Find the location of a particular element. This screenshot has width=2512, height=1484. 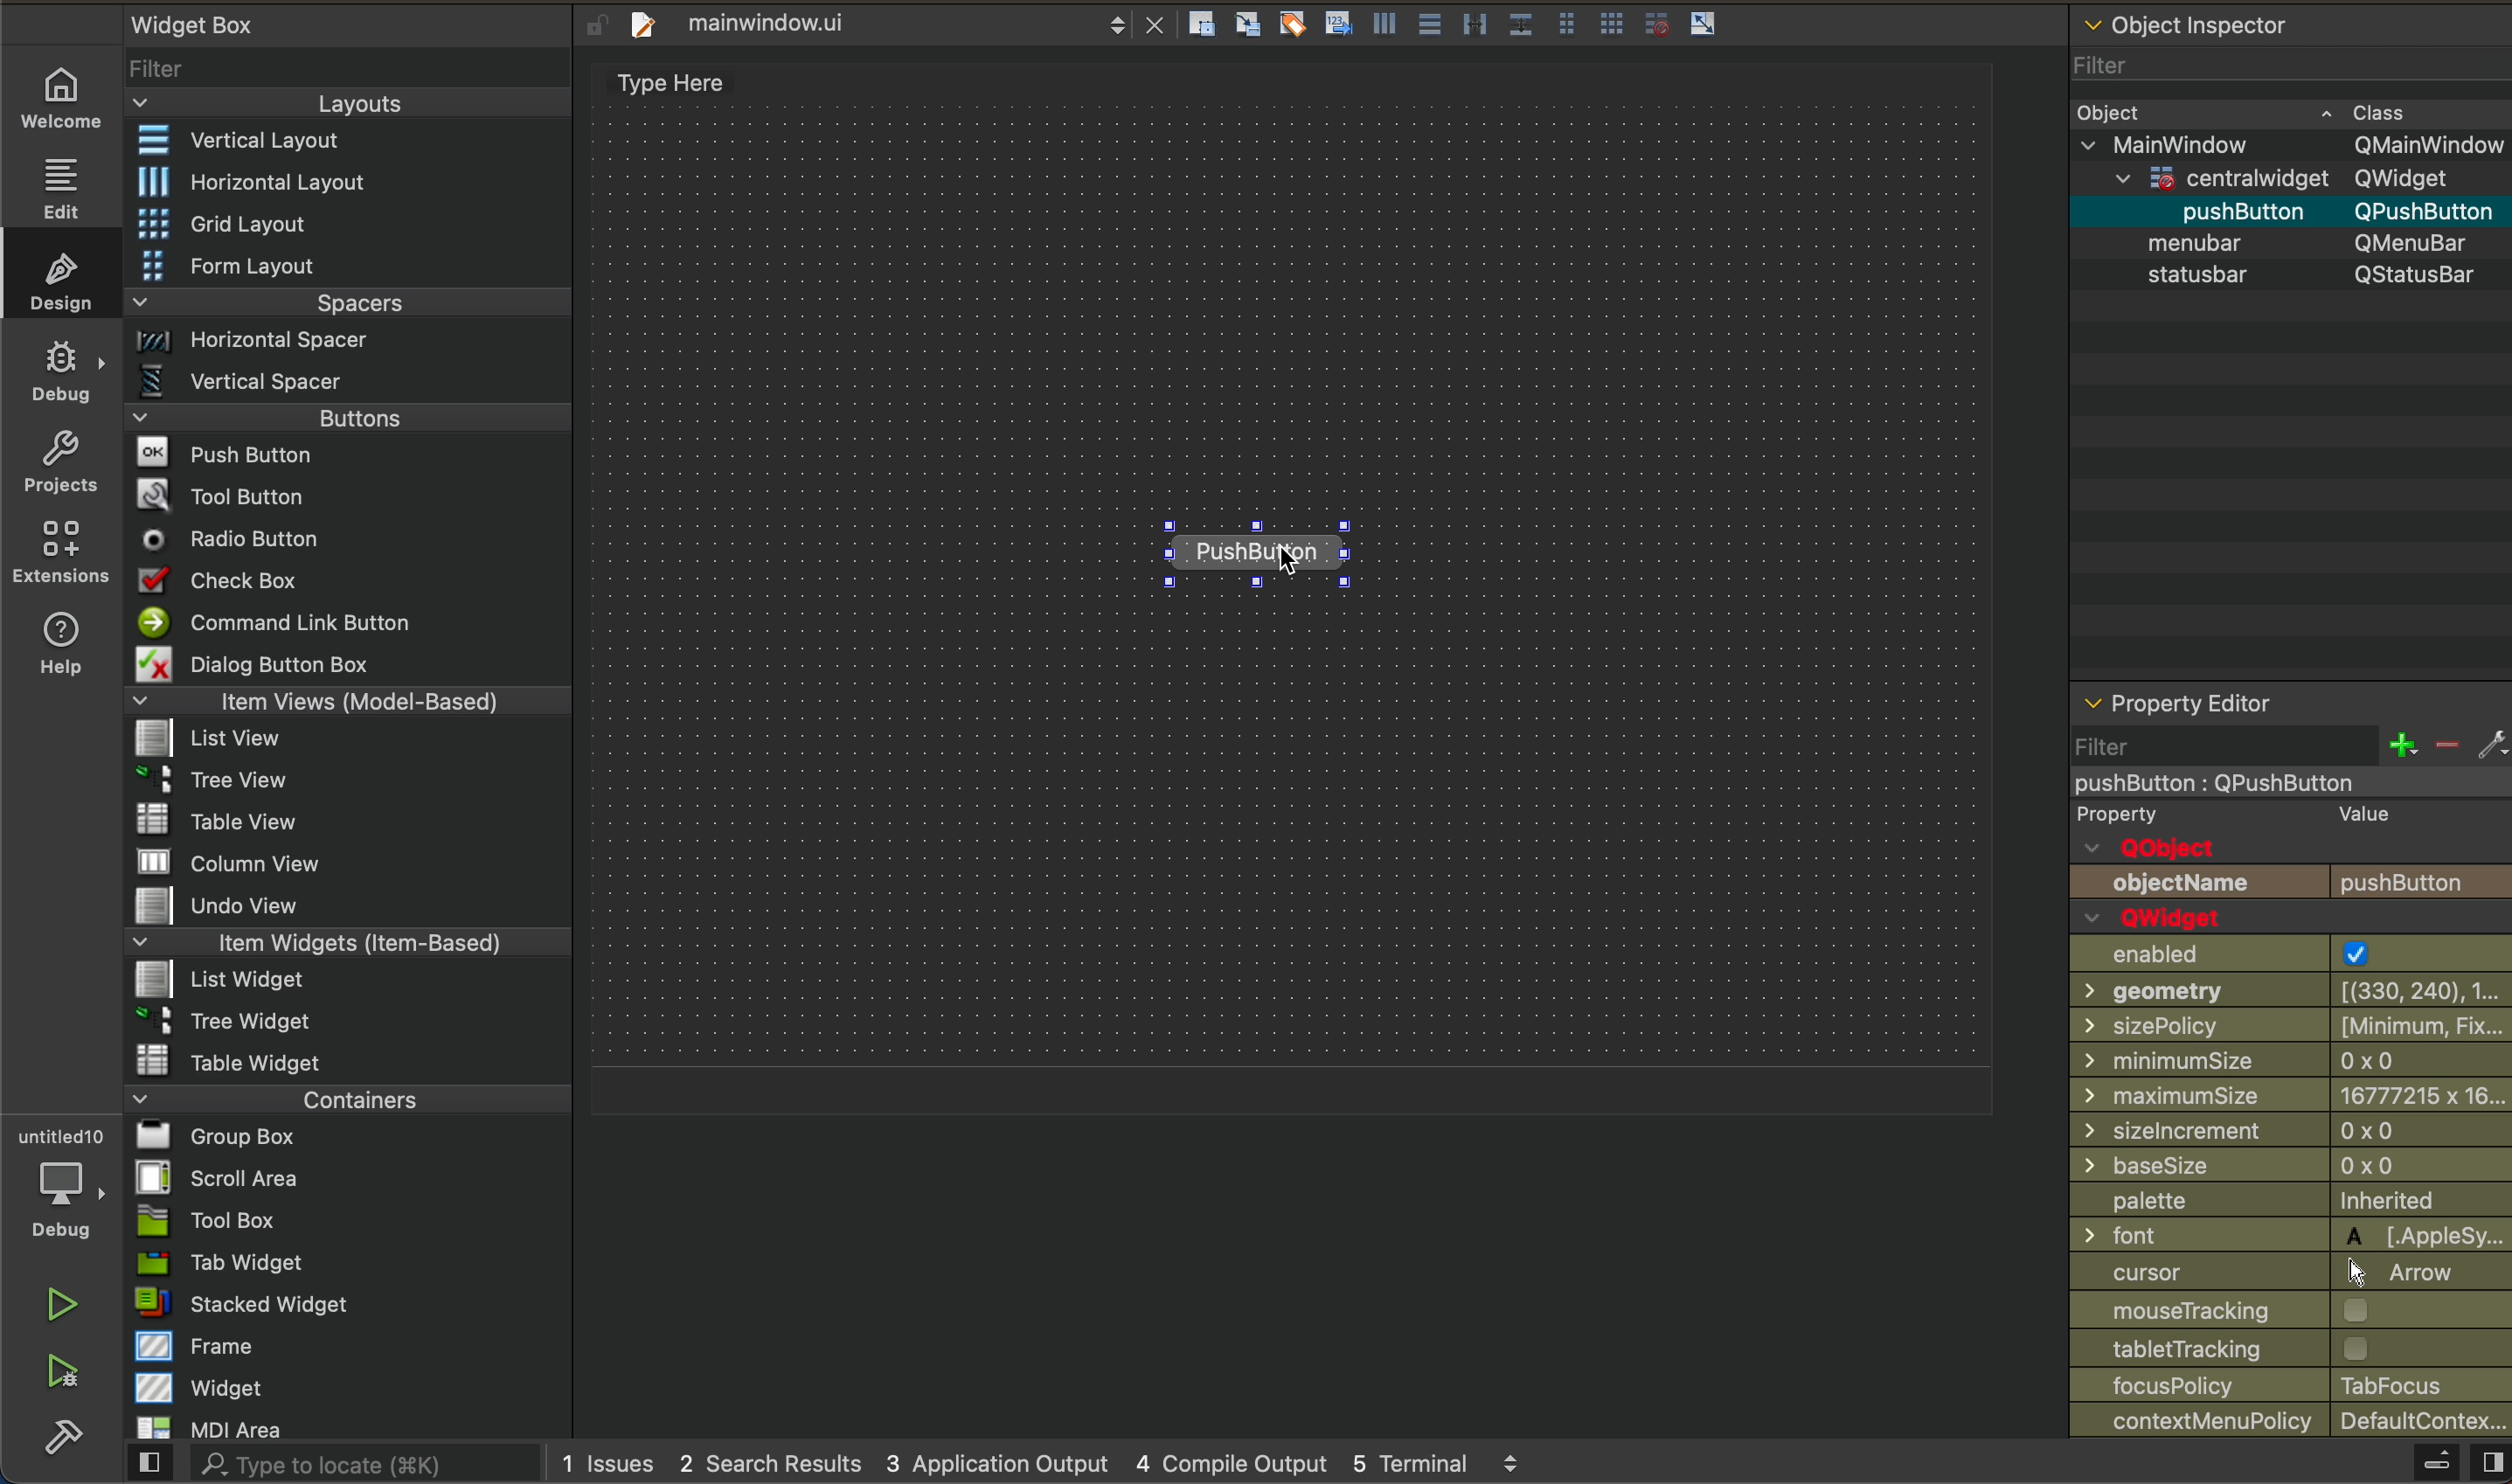

push button is located at coordinates (348, 456).